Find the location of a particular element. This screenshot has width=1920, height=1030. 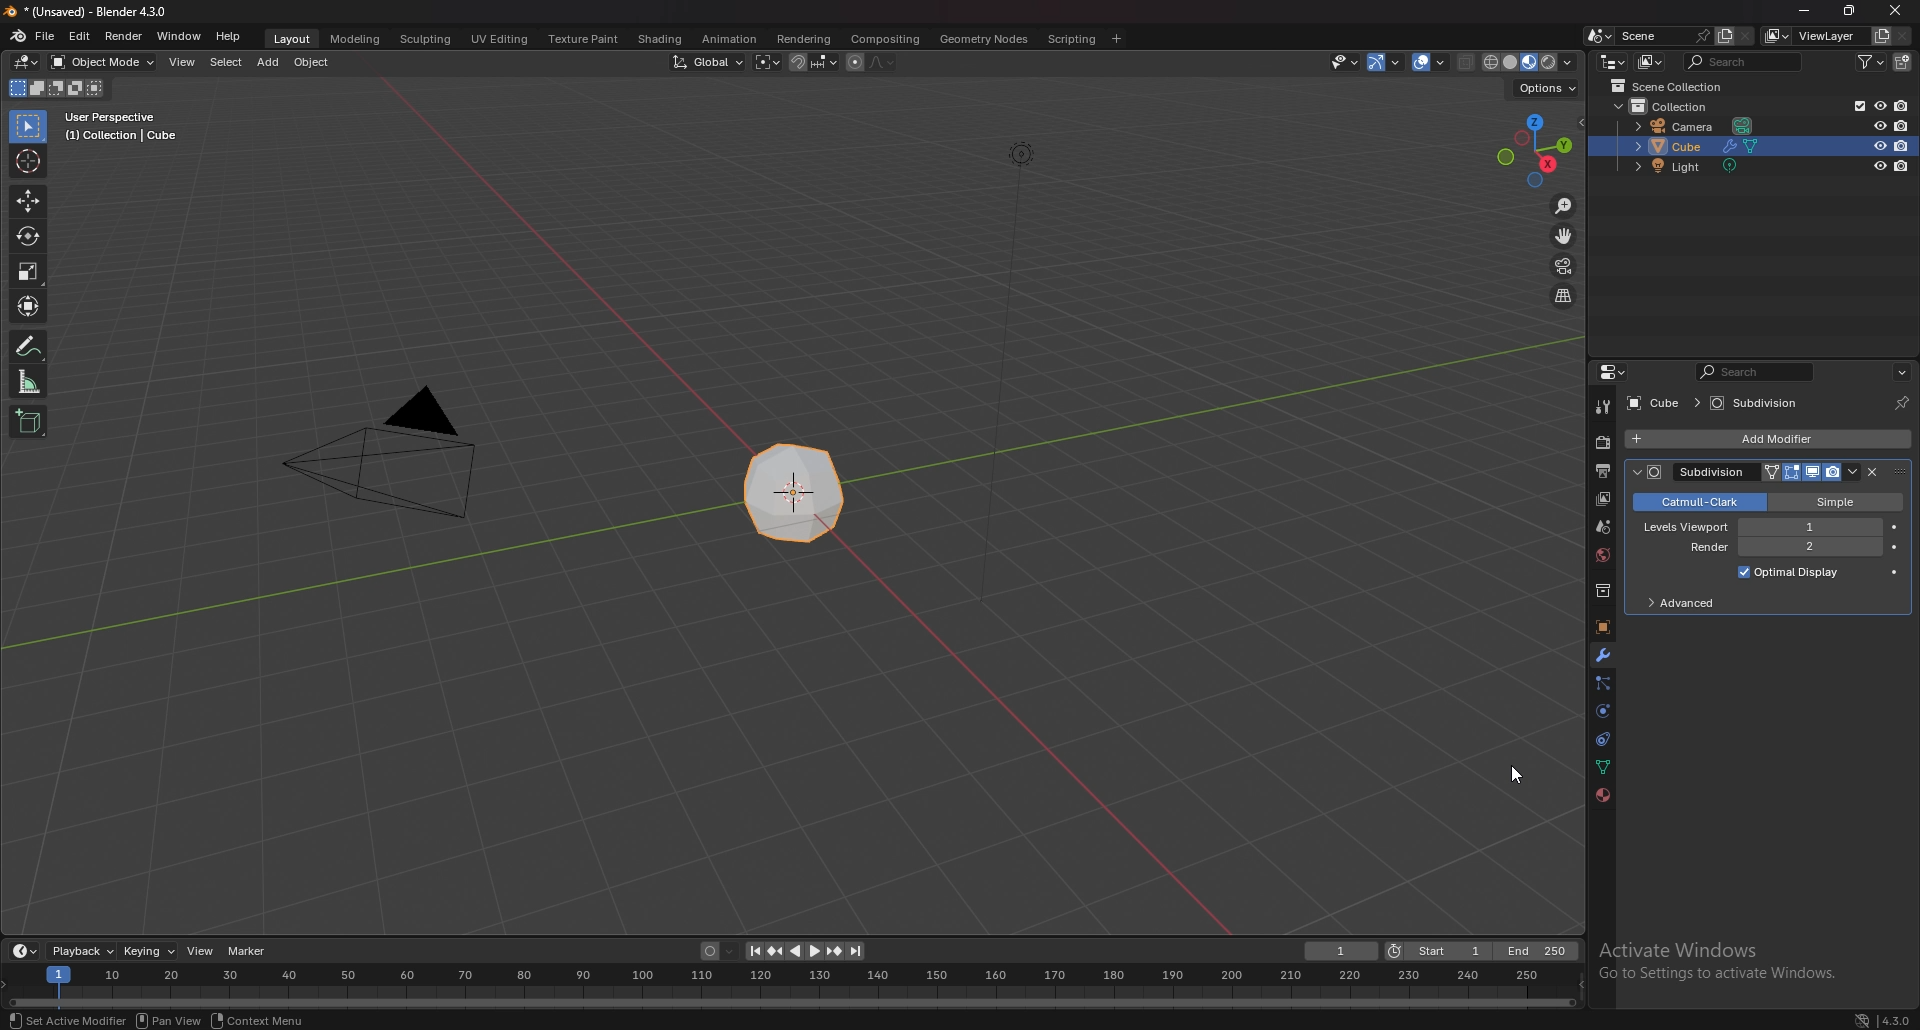

display mode is located at coordinates (1650, 61).